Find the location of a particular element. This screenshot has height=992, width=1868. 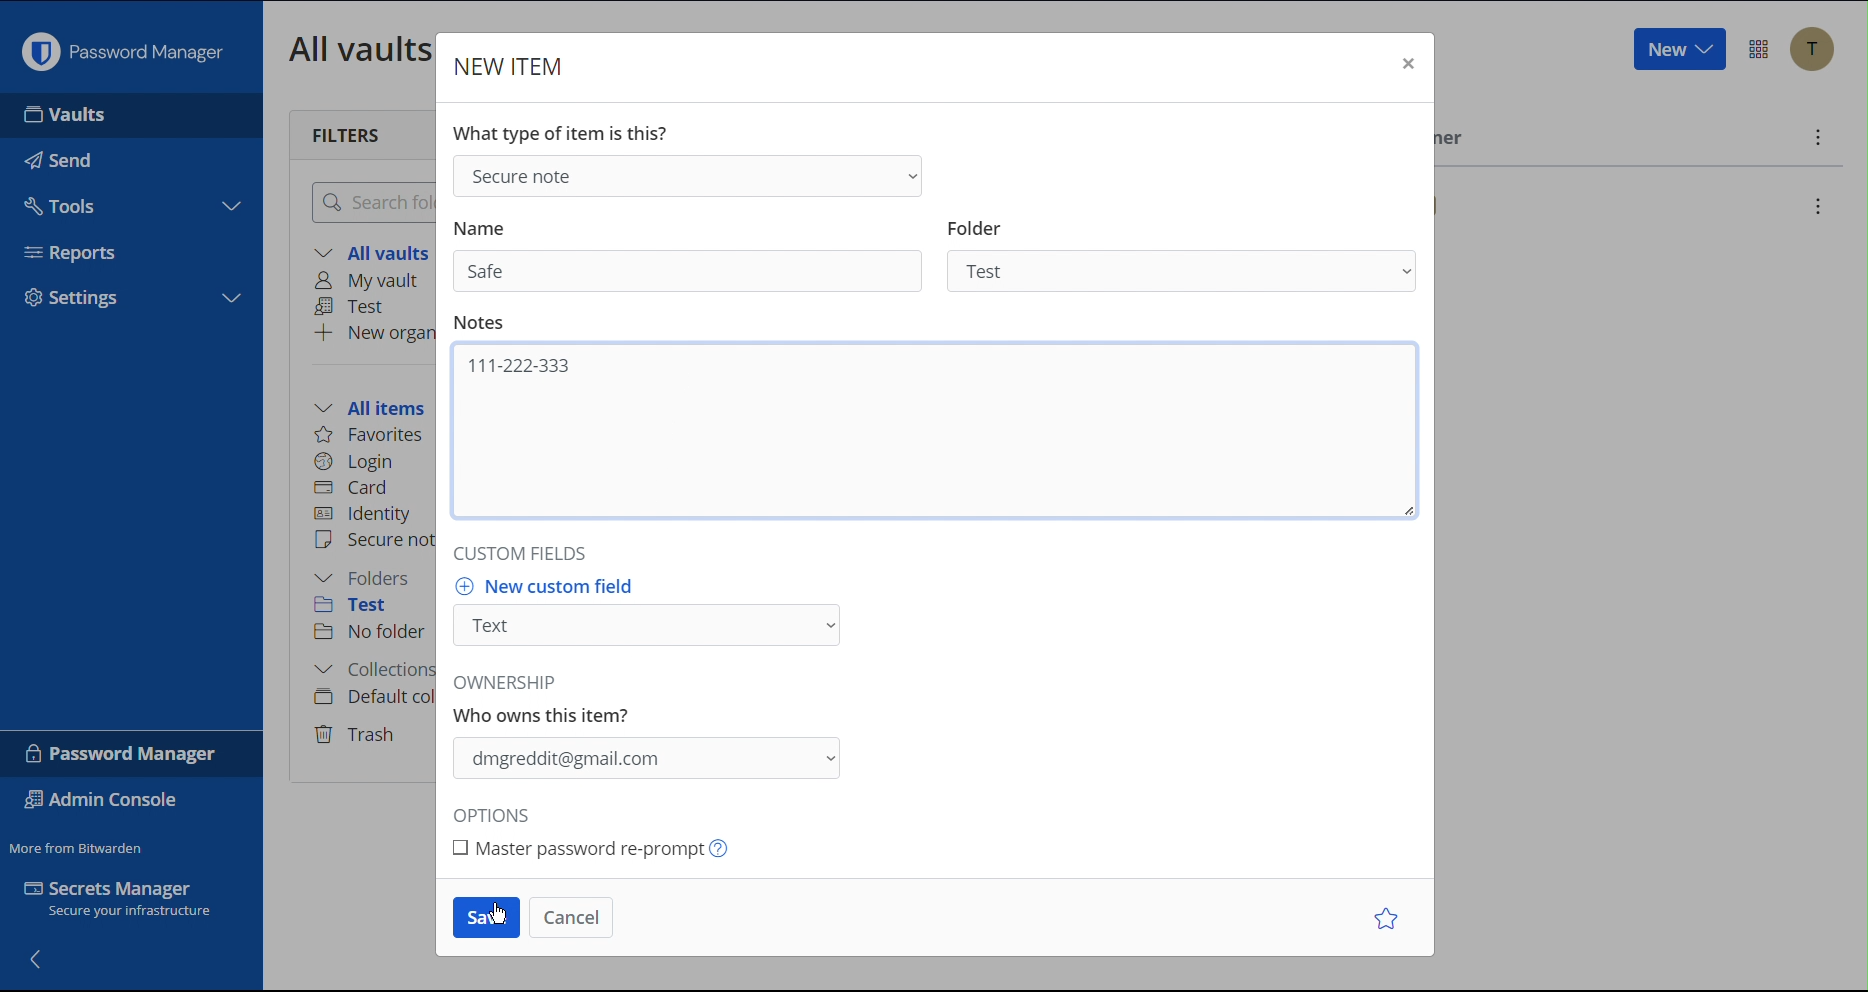

New custom Field is located at coordinates (654, 616).